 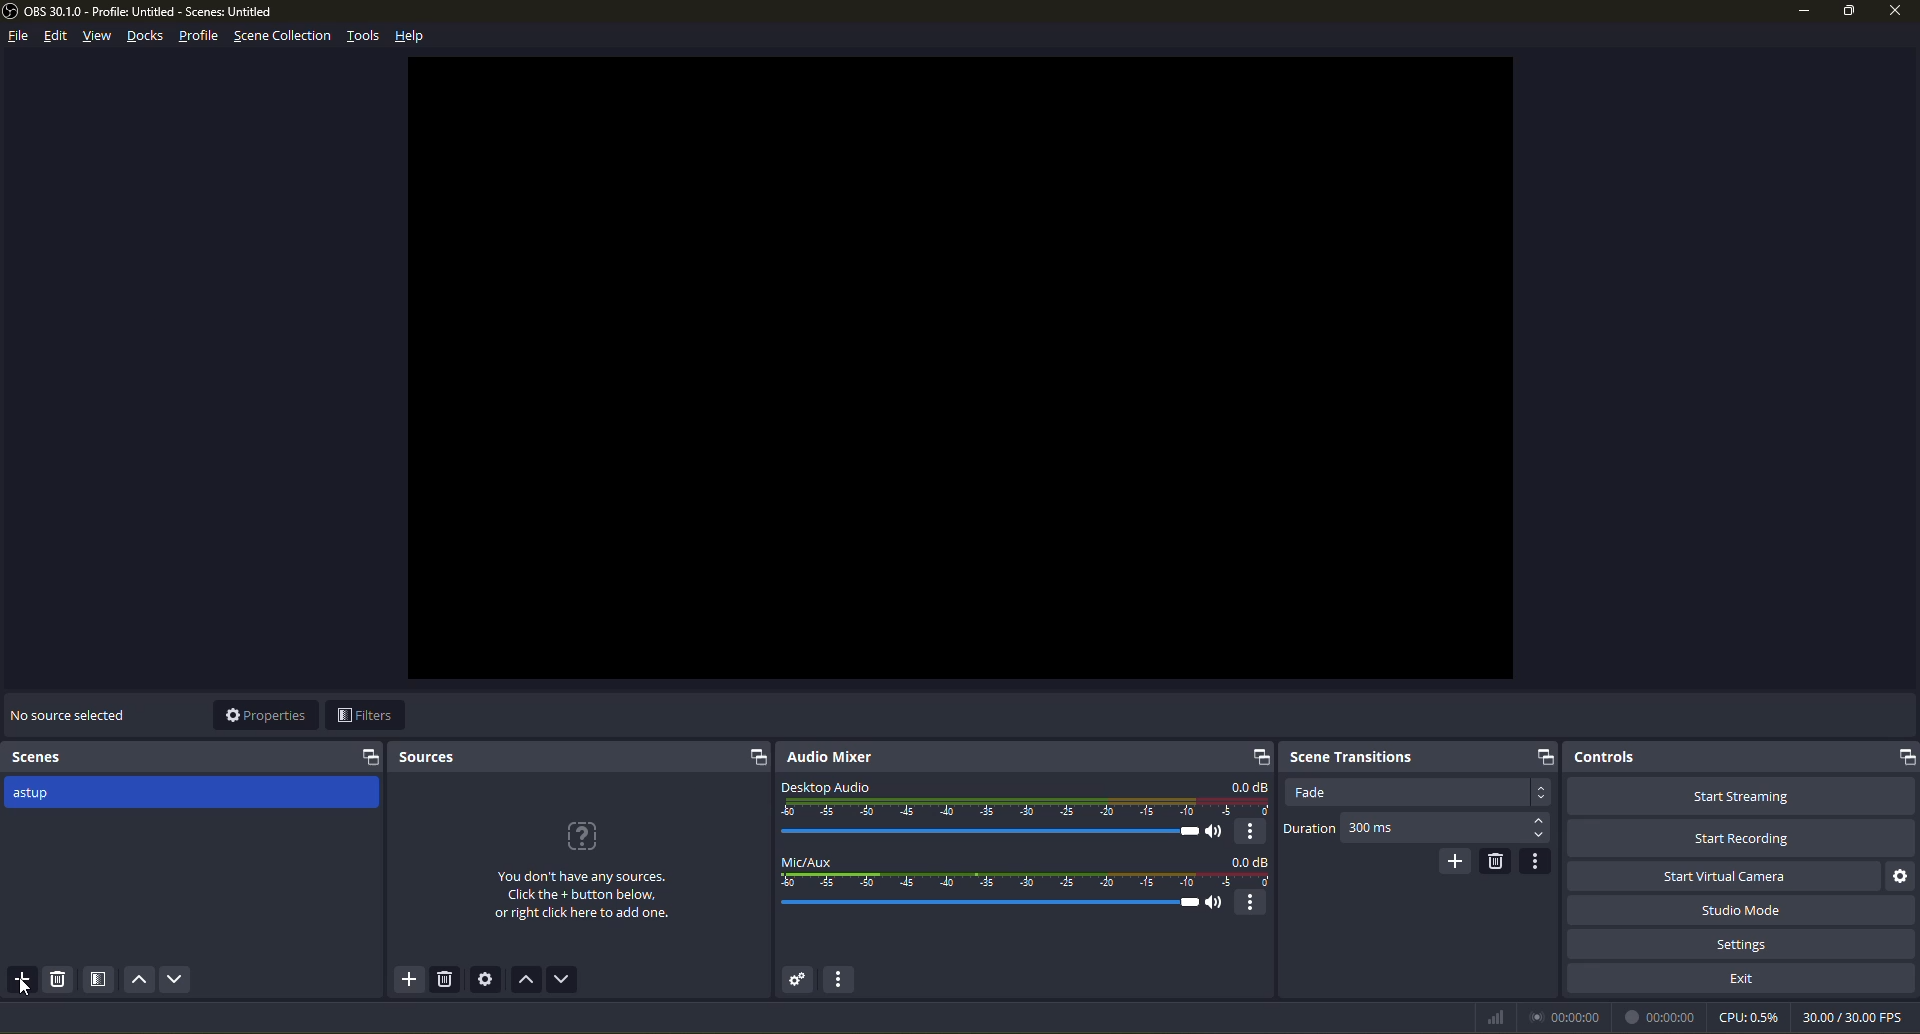 I want to click on You don't have any sources.
Click the + button below,
or right click here to add one., so click(x=585, y=896).